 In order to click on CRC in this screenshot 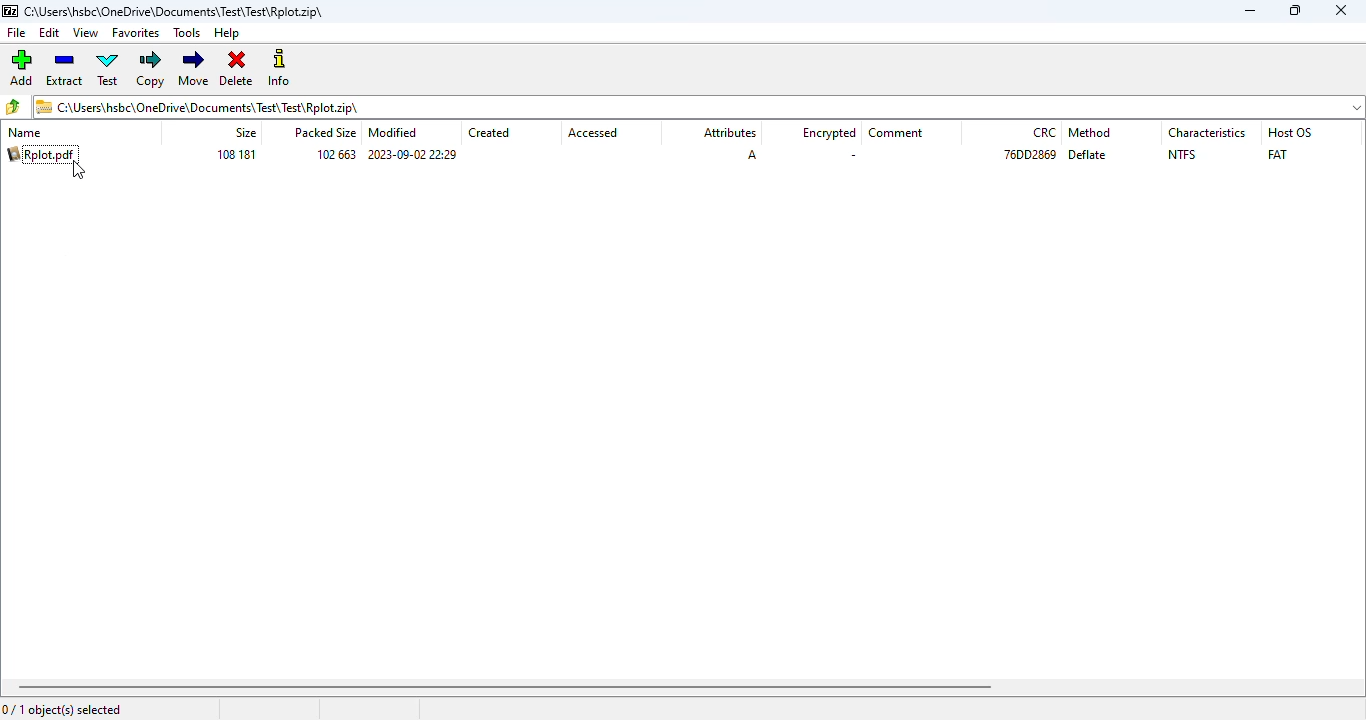, I will do `click(1044, 132)`.